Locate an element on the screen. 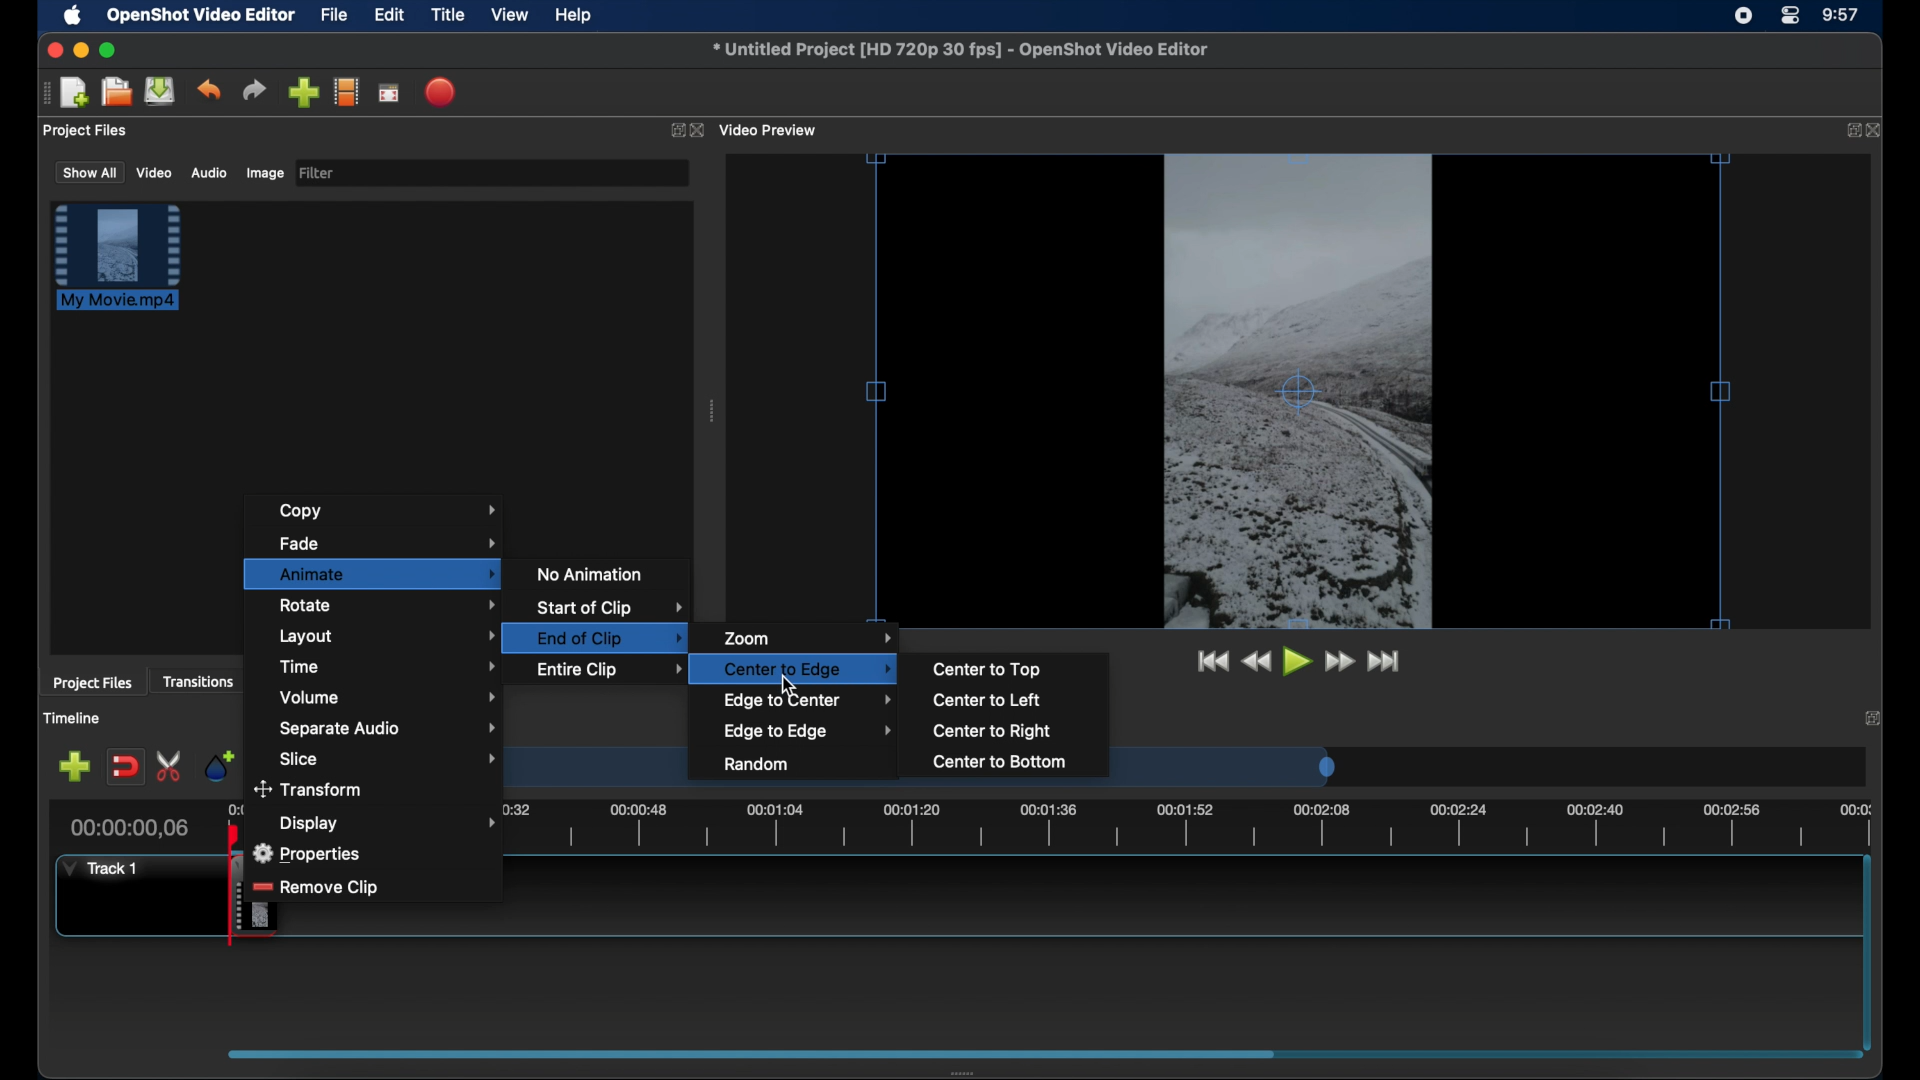 The height and width of the screenshot is (1080, 1920). rewind is located at coordinates (1256, 662).